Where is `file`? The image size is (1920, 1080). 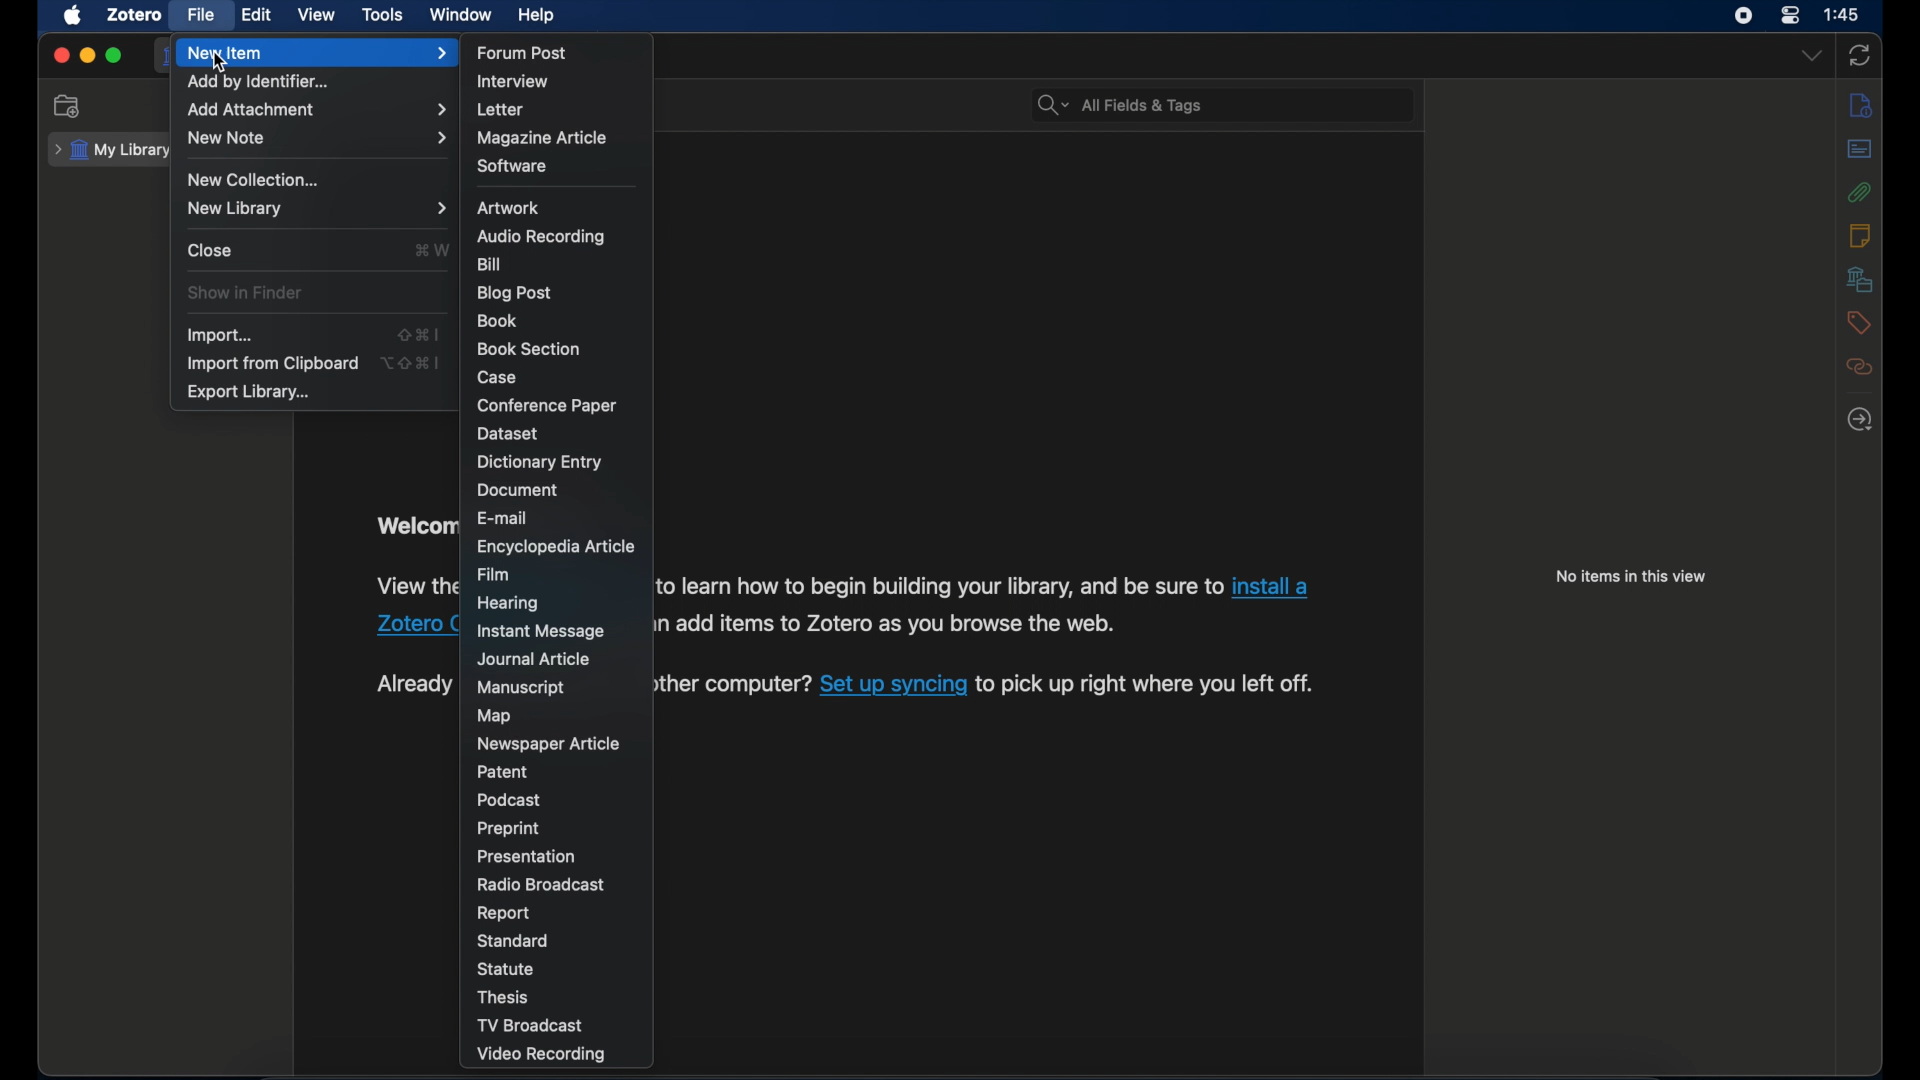 file is located at coordinates (202, 14).